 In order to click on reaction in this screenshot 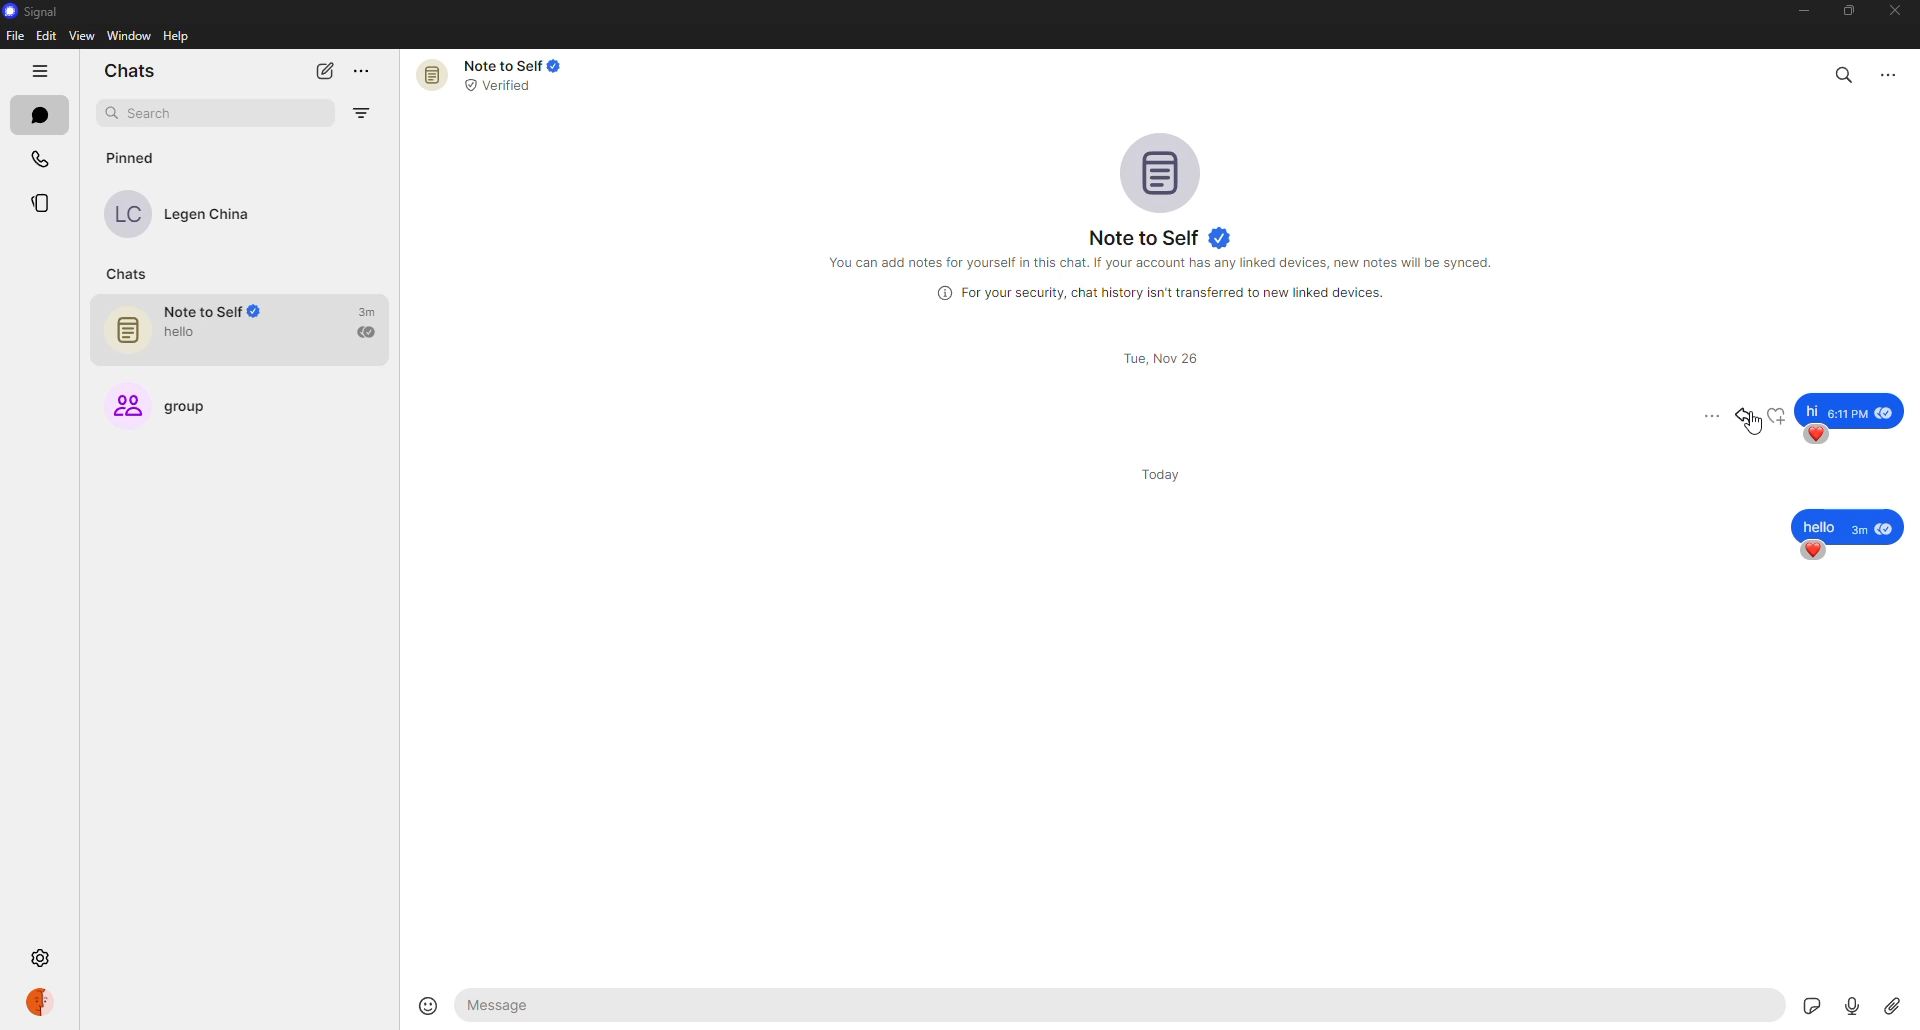, I will do `click(1819, 435)`.